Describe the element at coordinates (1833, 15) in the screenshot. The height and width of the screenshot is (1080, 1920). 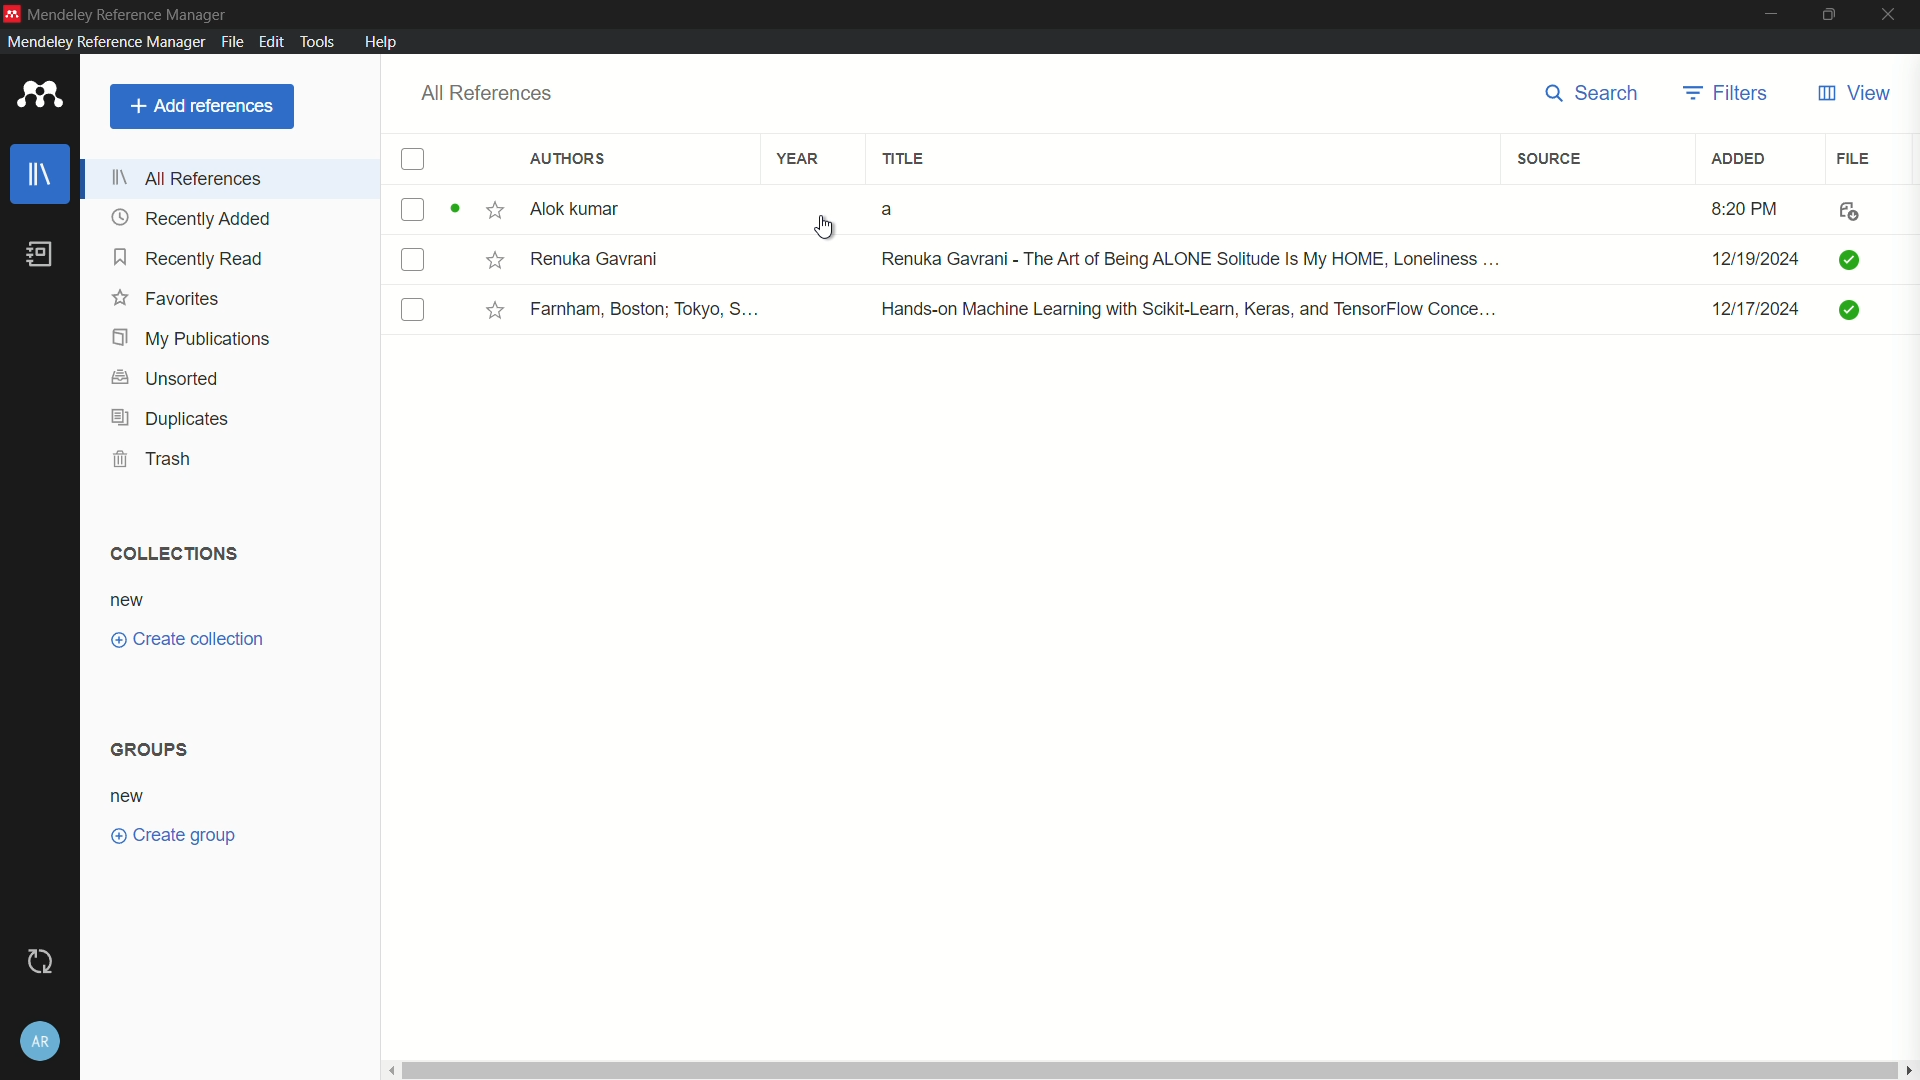
I see `maximize` at that location.